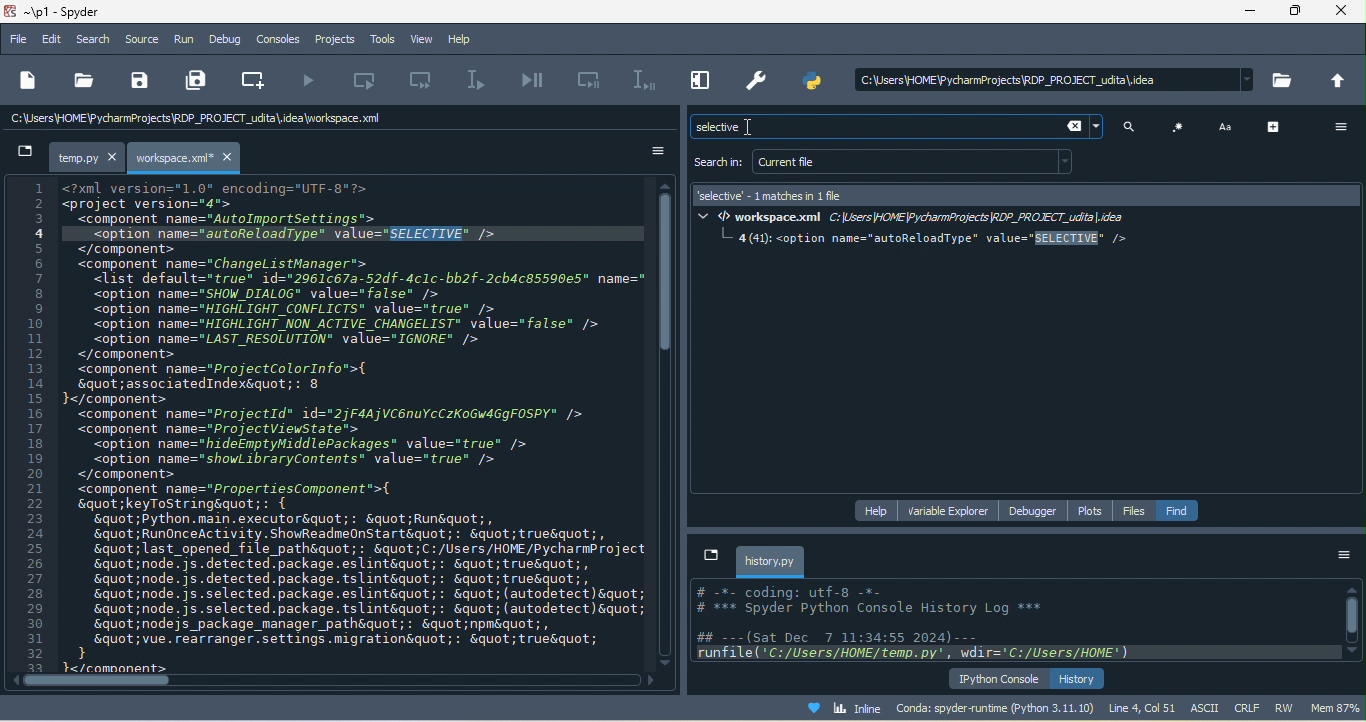 This screenshot has height=722, width=1366. What do you see at coordinates (84, 682) in the screenshot?
I see `horizontal scroll bar` at bounding box center [84, 682].